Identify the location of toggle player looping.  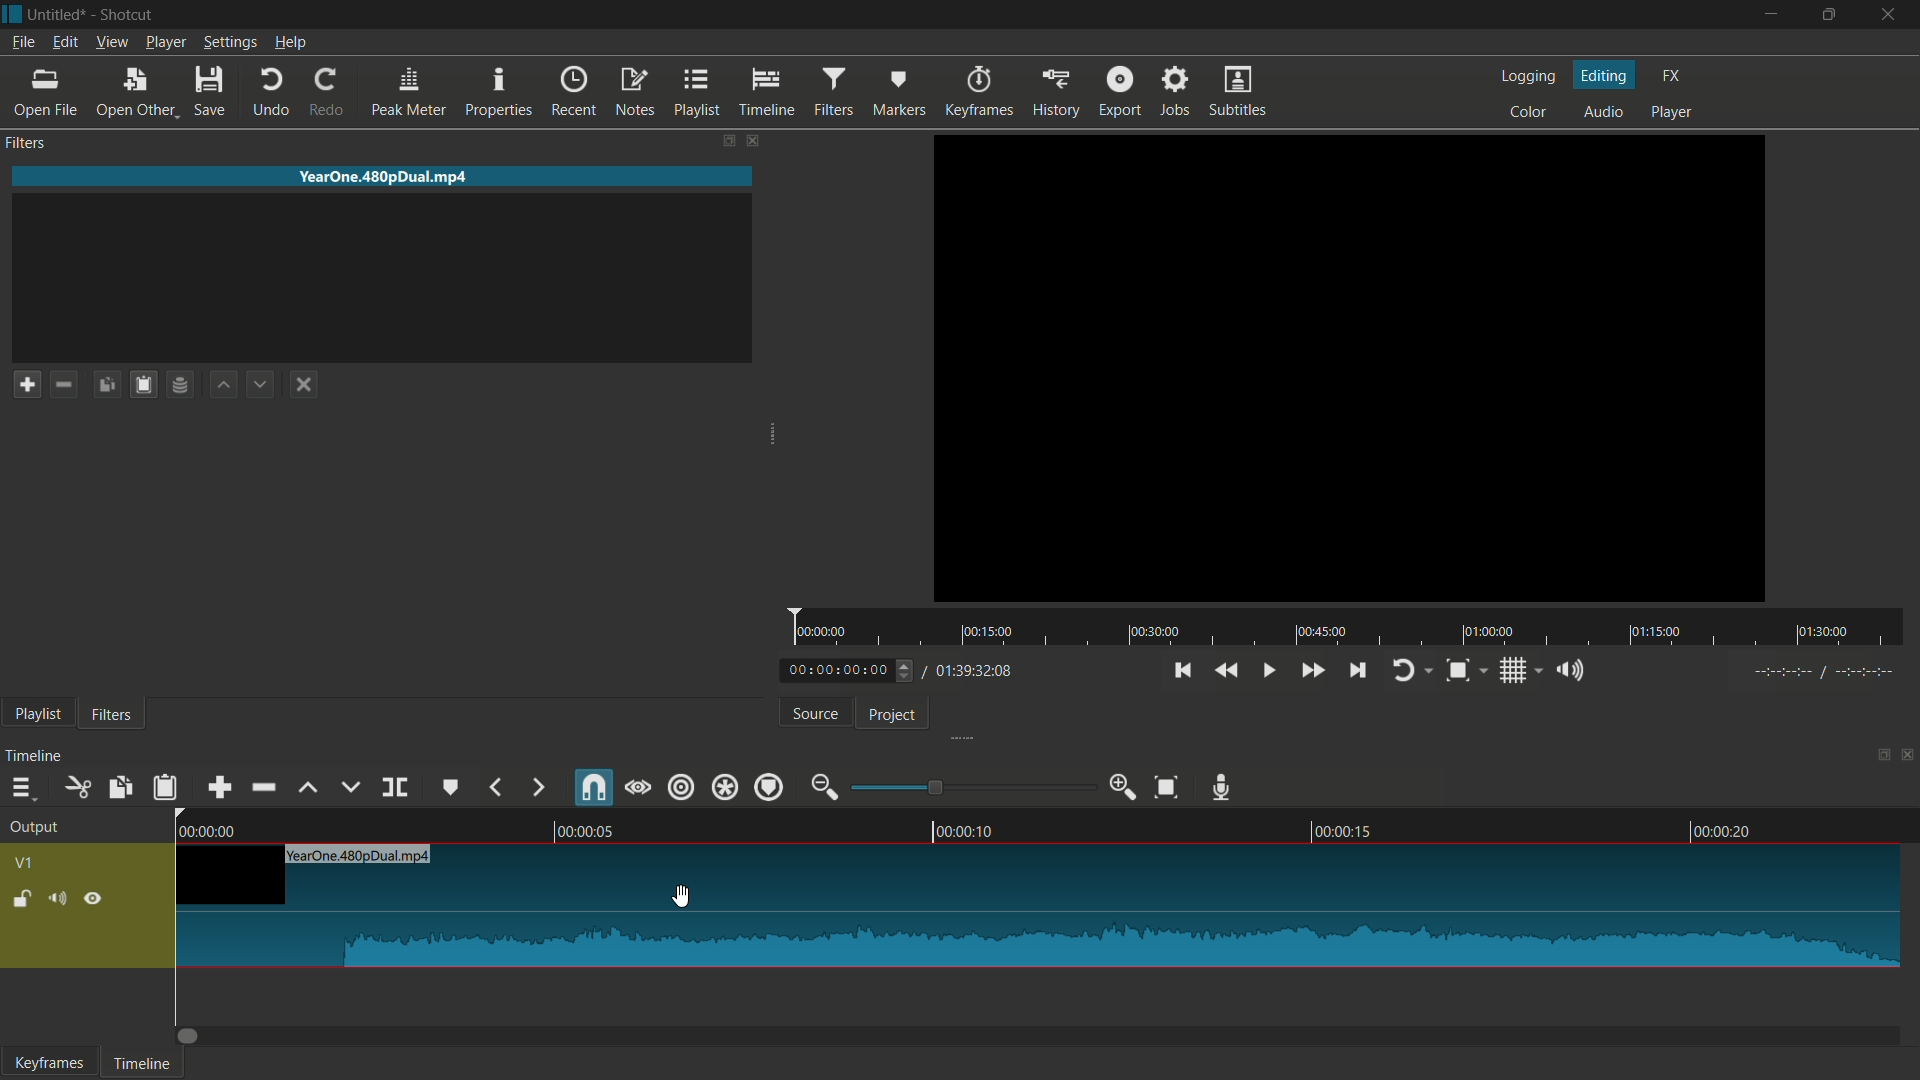
(1403, 672).